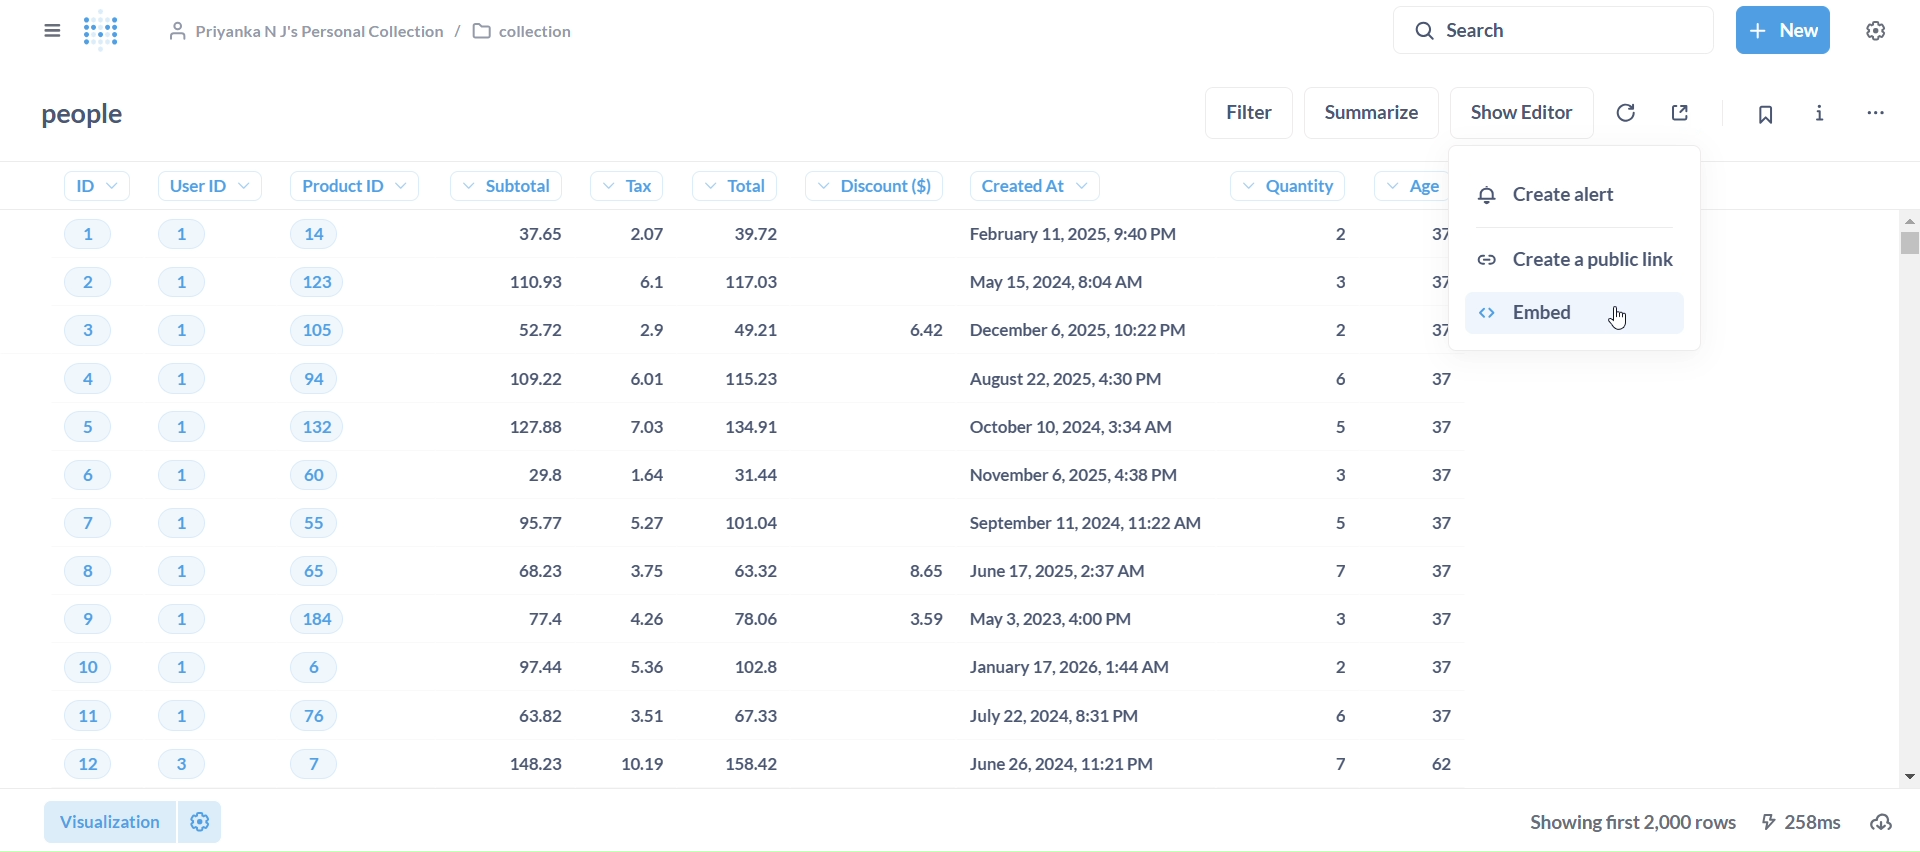  Describe the element at coordinates (373, 32) in the screenshot. I see ` Priyanka N J's Personal Collection / collection` at that location.